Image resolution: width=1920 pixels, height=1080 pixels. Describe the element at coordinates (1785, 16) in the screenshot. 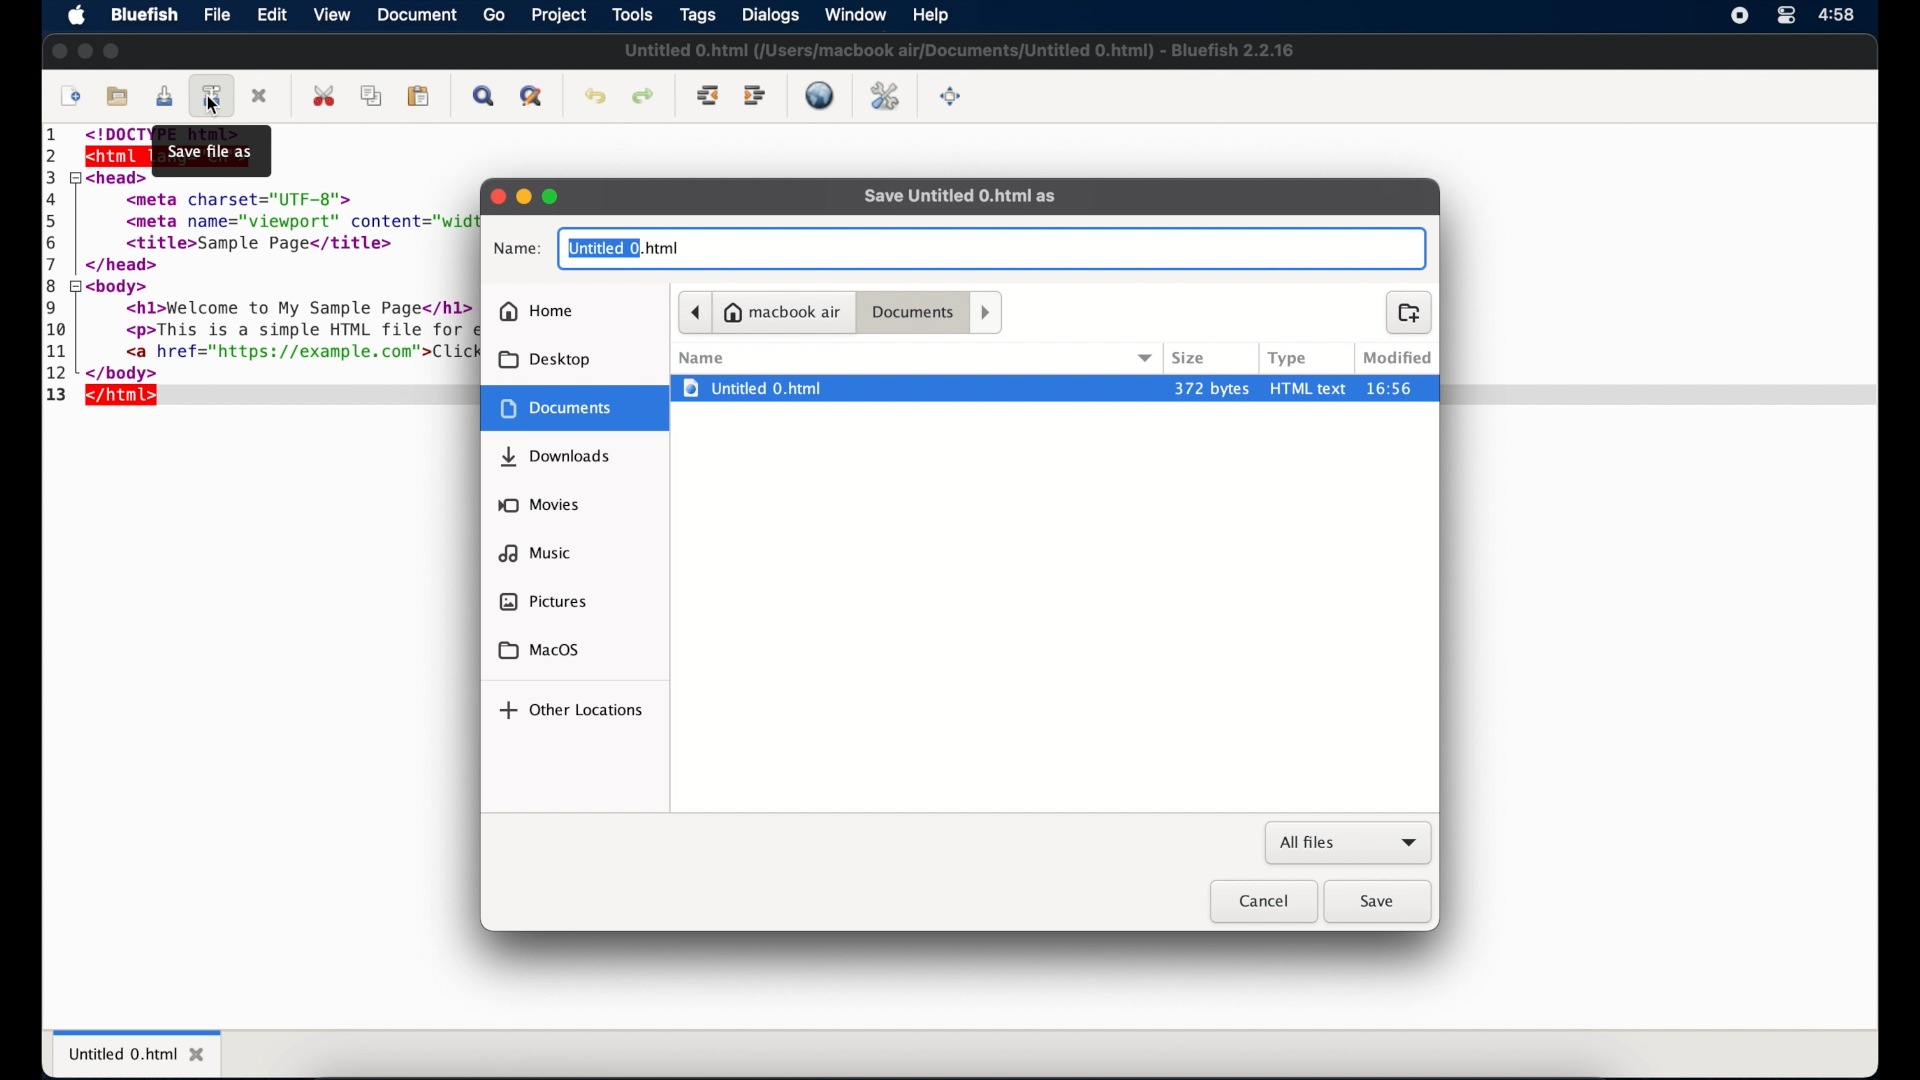

I see `control center` at that location.